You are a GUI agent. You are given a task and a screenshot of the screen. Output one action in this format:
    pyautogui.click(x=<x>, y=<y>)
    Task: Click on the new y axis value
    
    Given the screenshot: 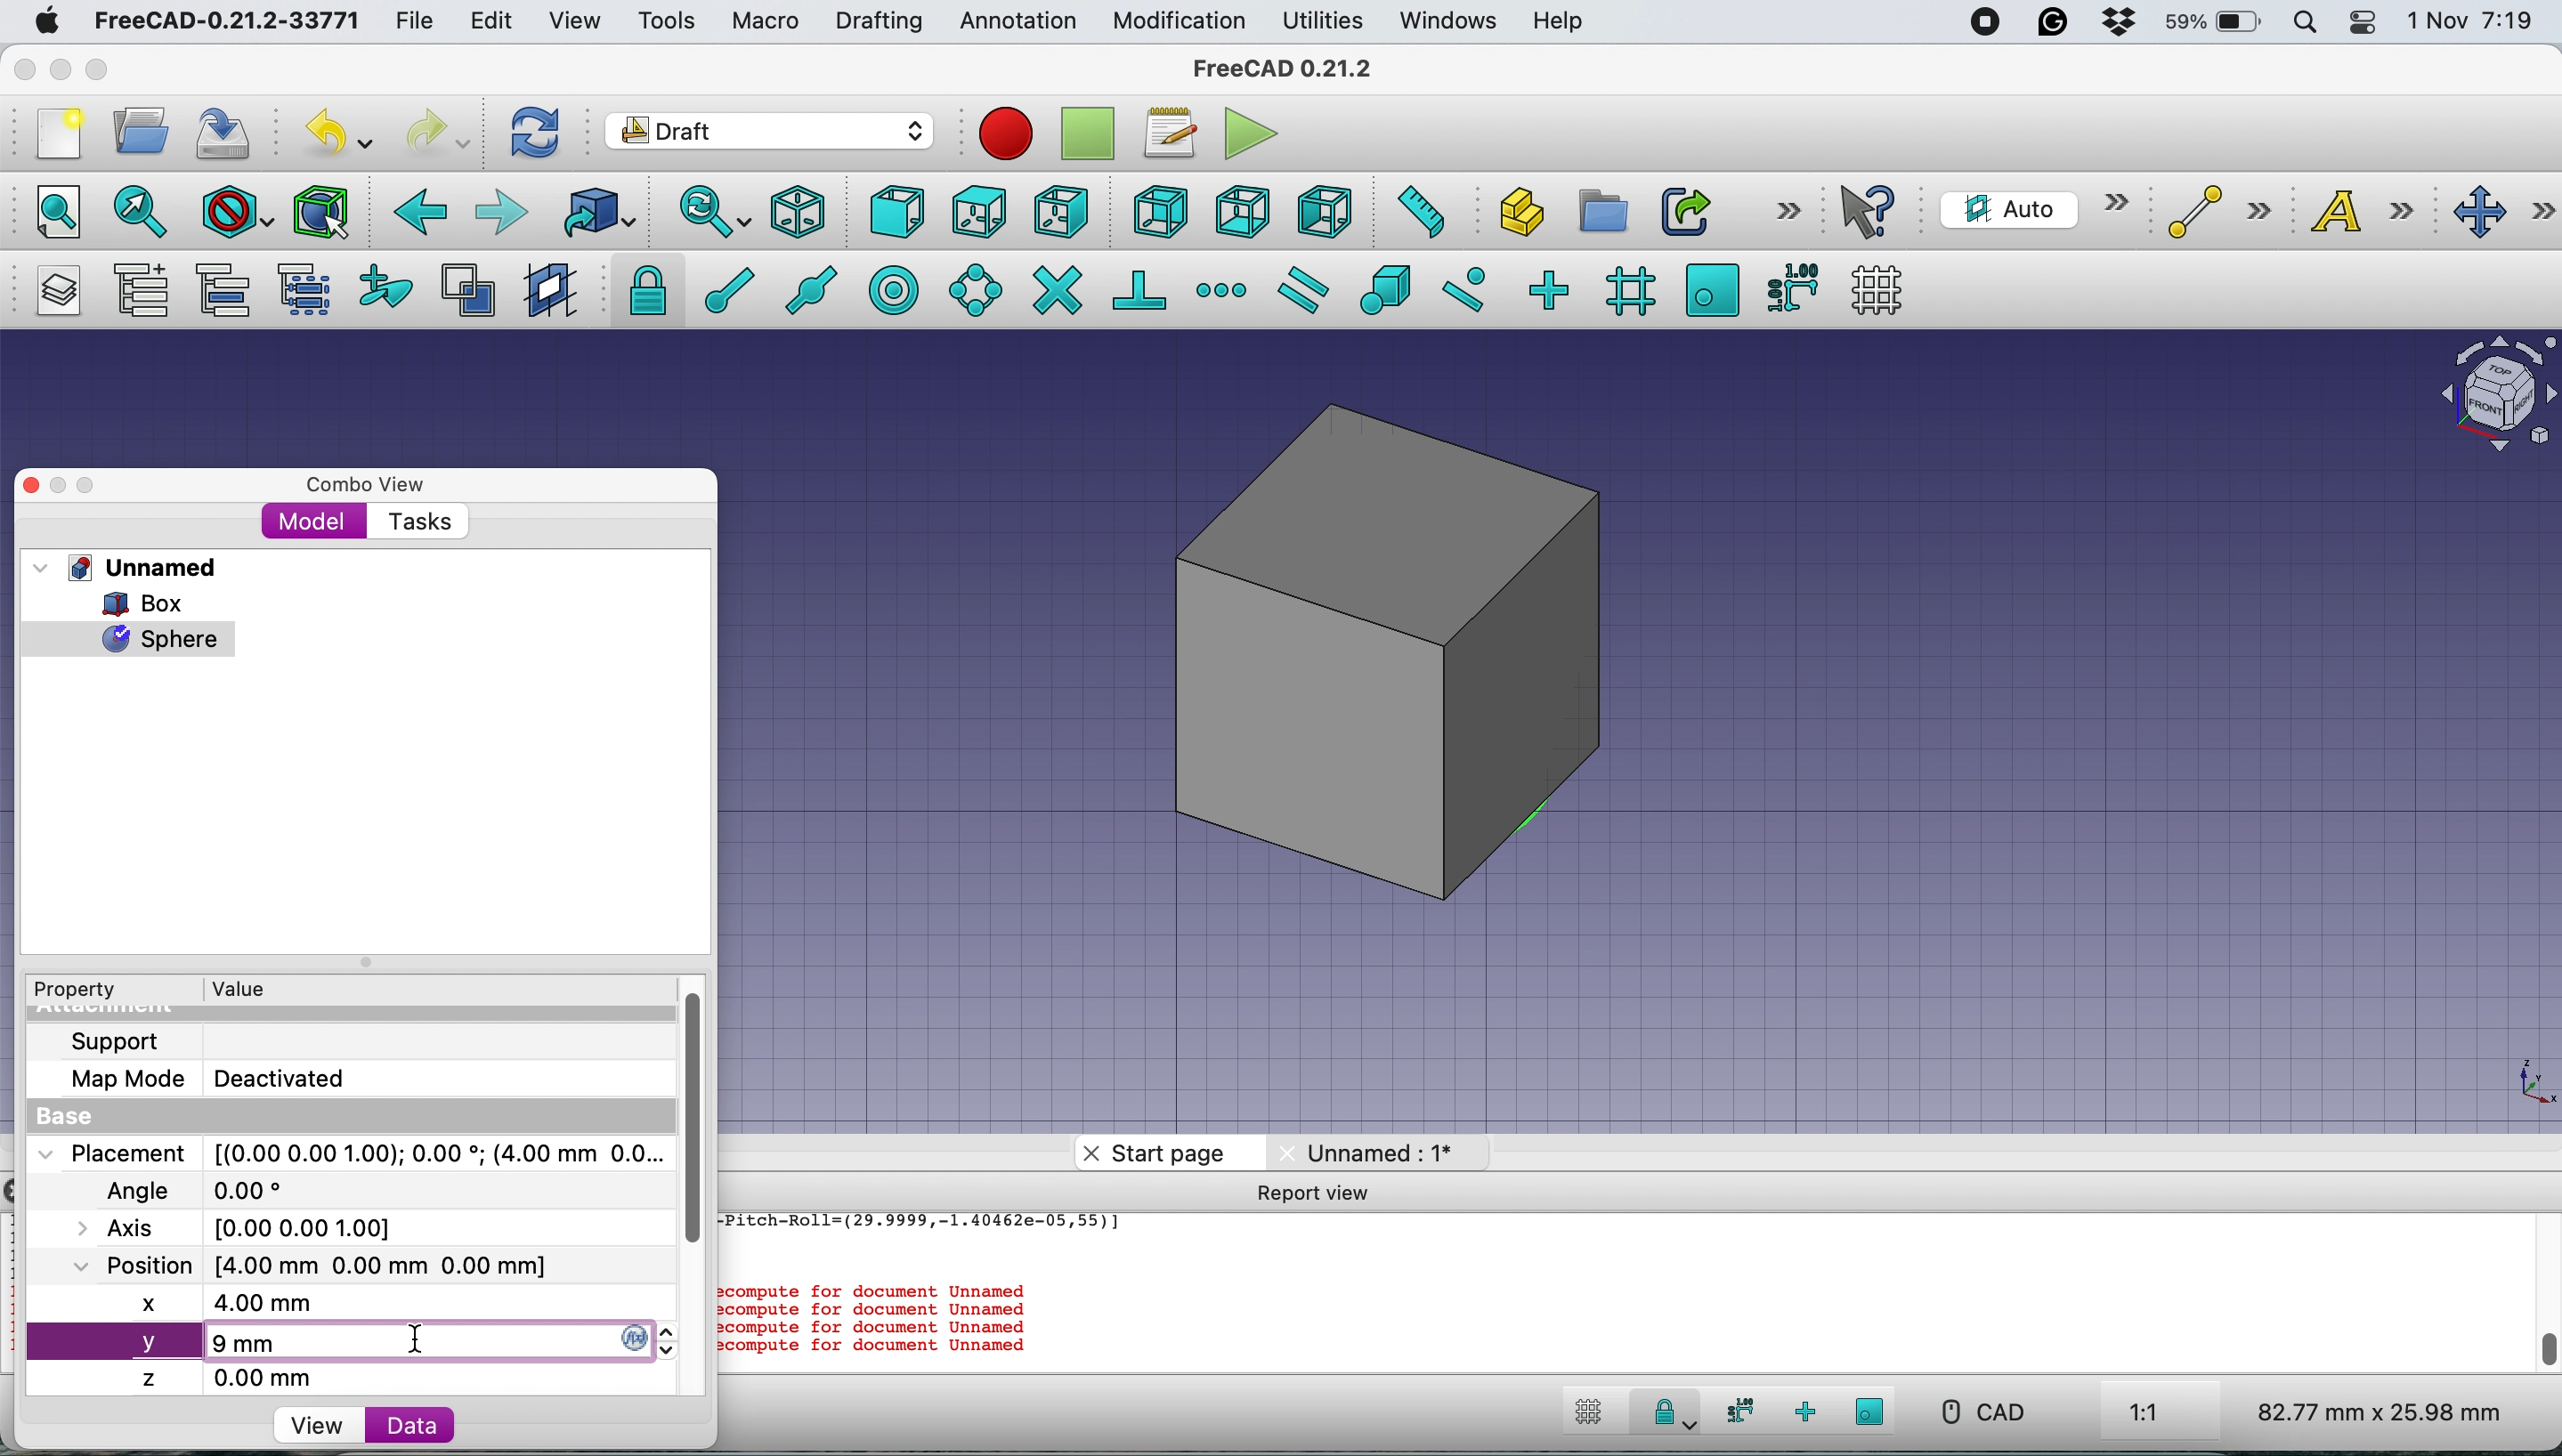 What is the action you would take?
    pyautogui.click(x=183, y=1341)
    